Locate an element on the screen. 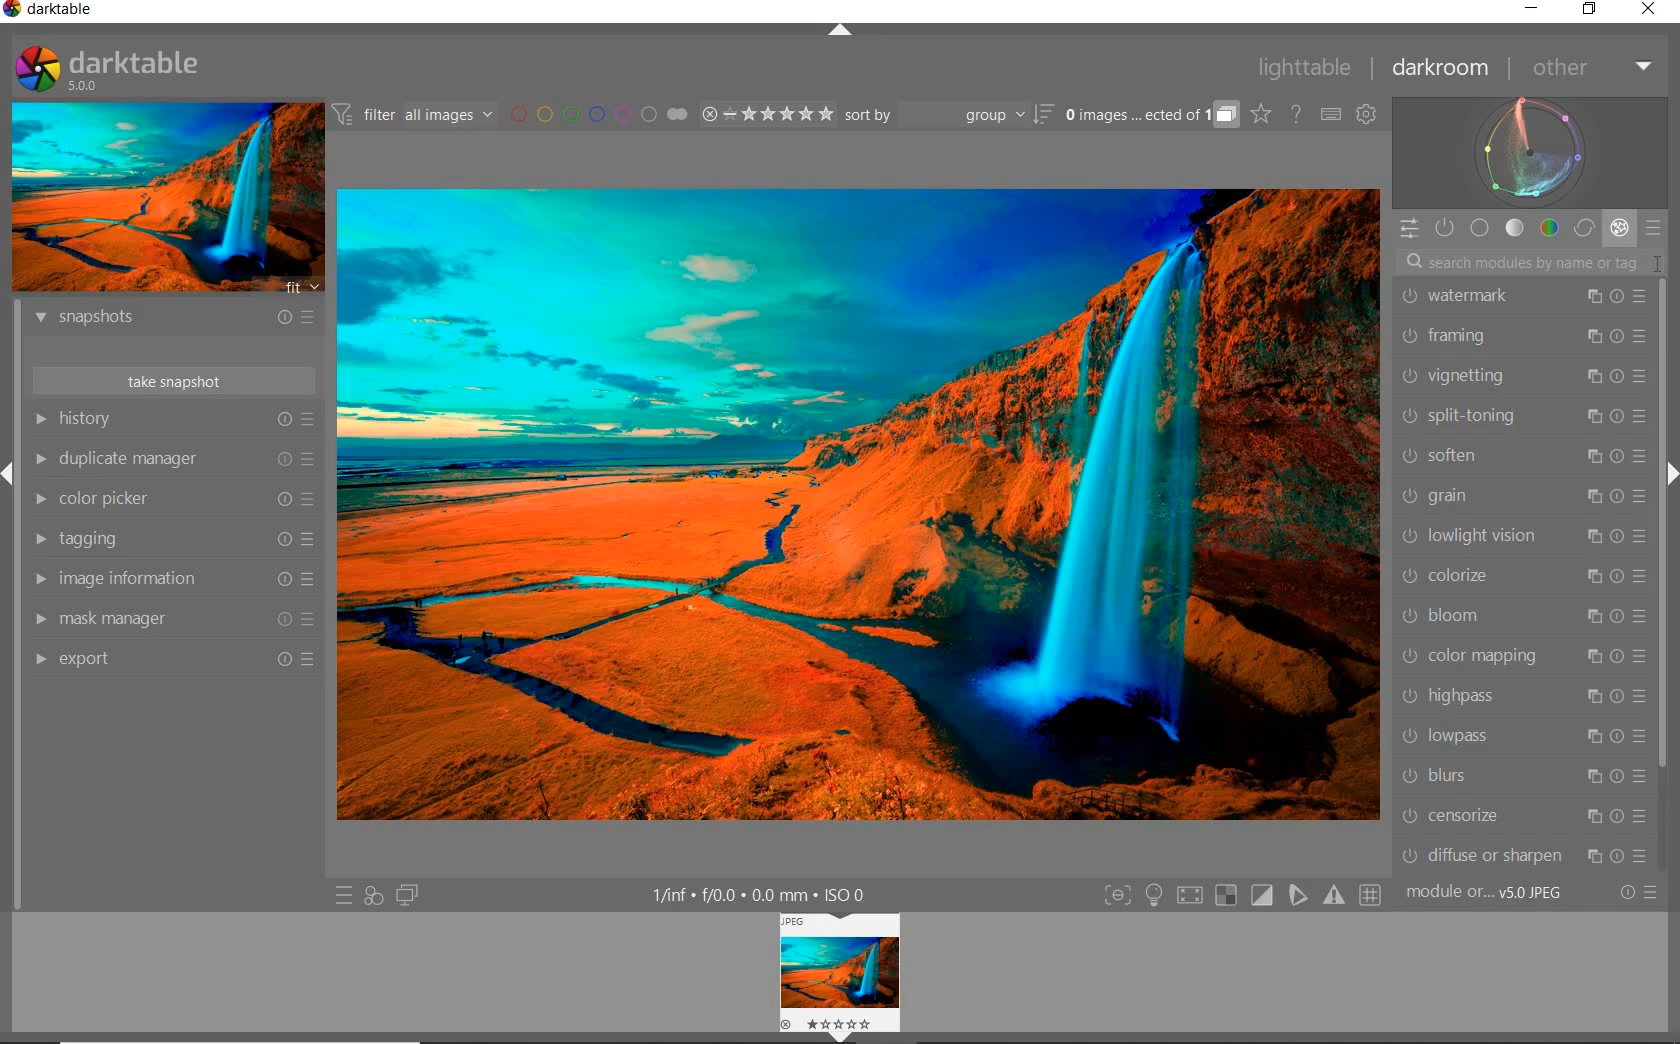  split-toning is located at coordinates (1523, 418).